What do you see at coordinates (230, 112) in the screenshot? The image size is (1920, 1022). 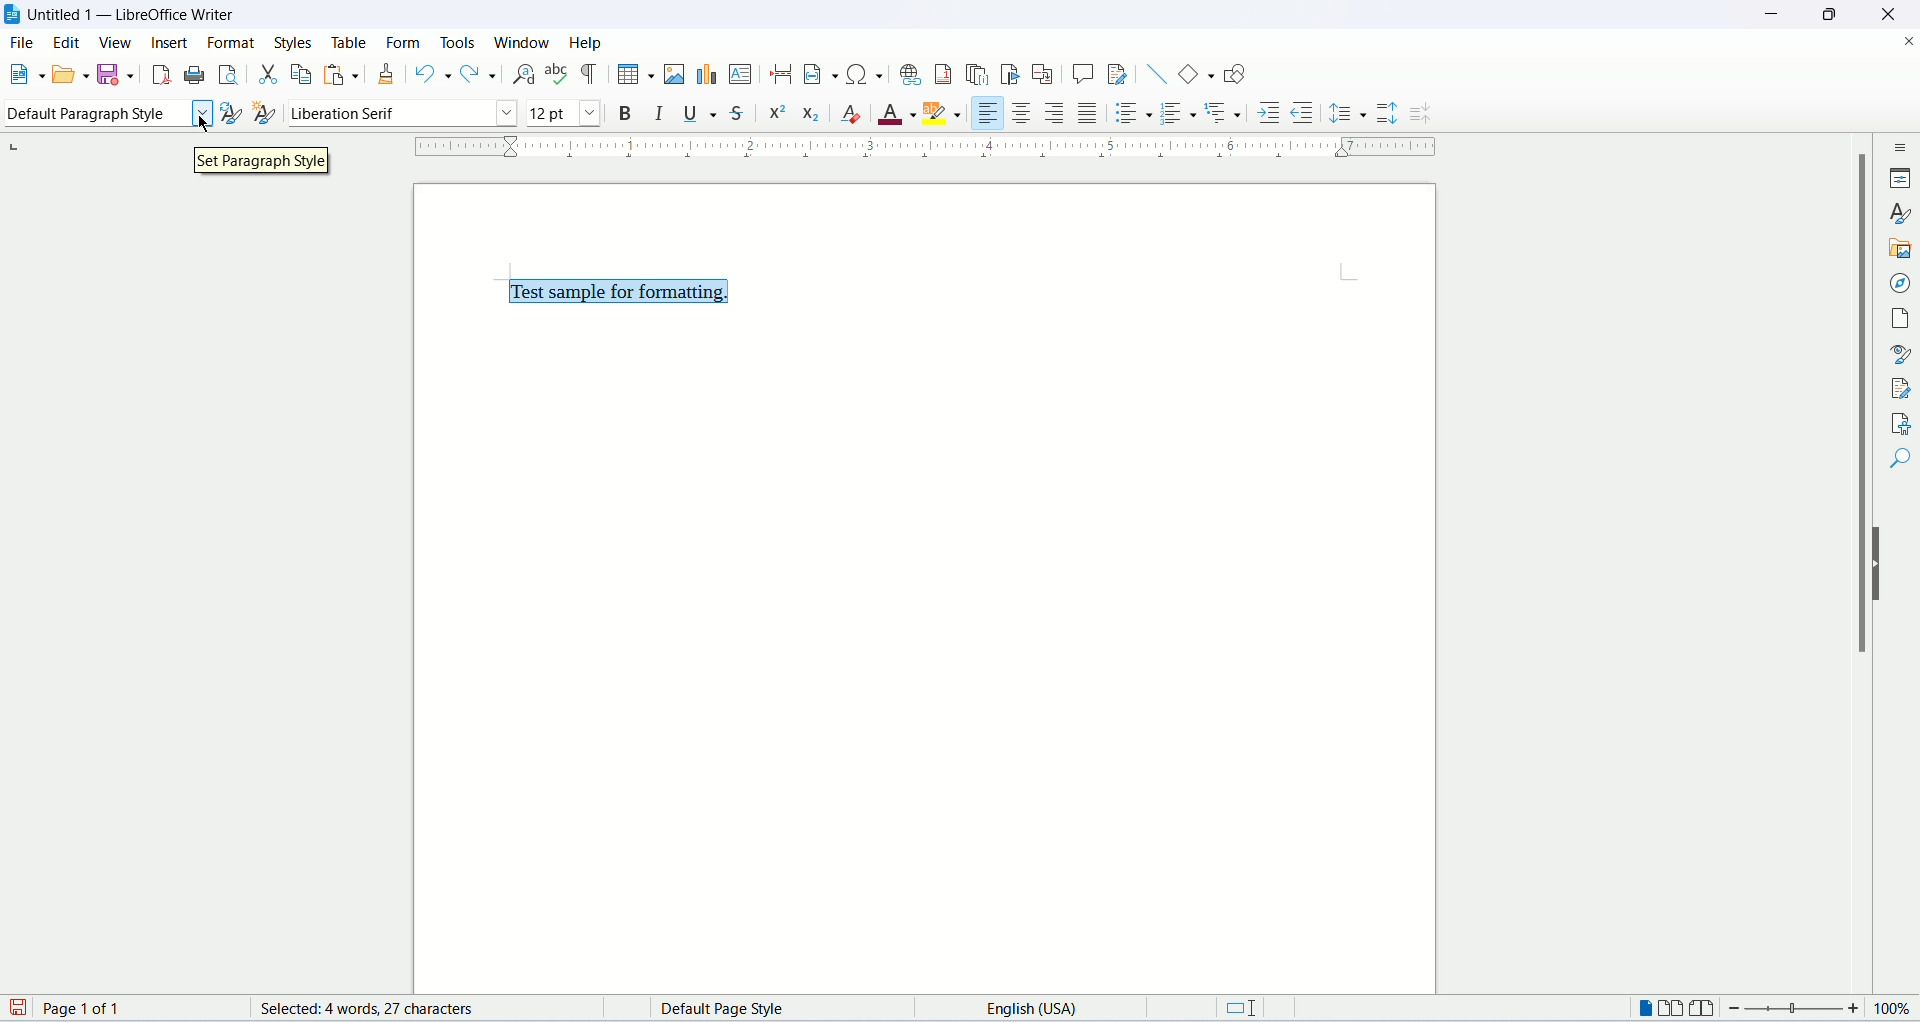 I see `update selected style` at bounding box center [230, 112].